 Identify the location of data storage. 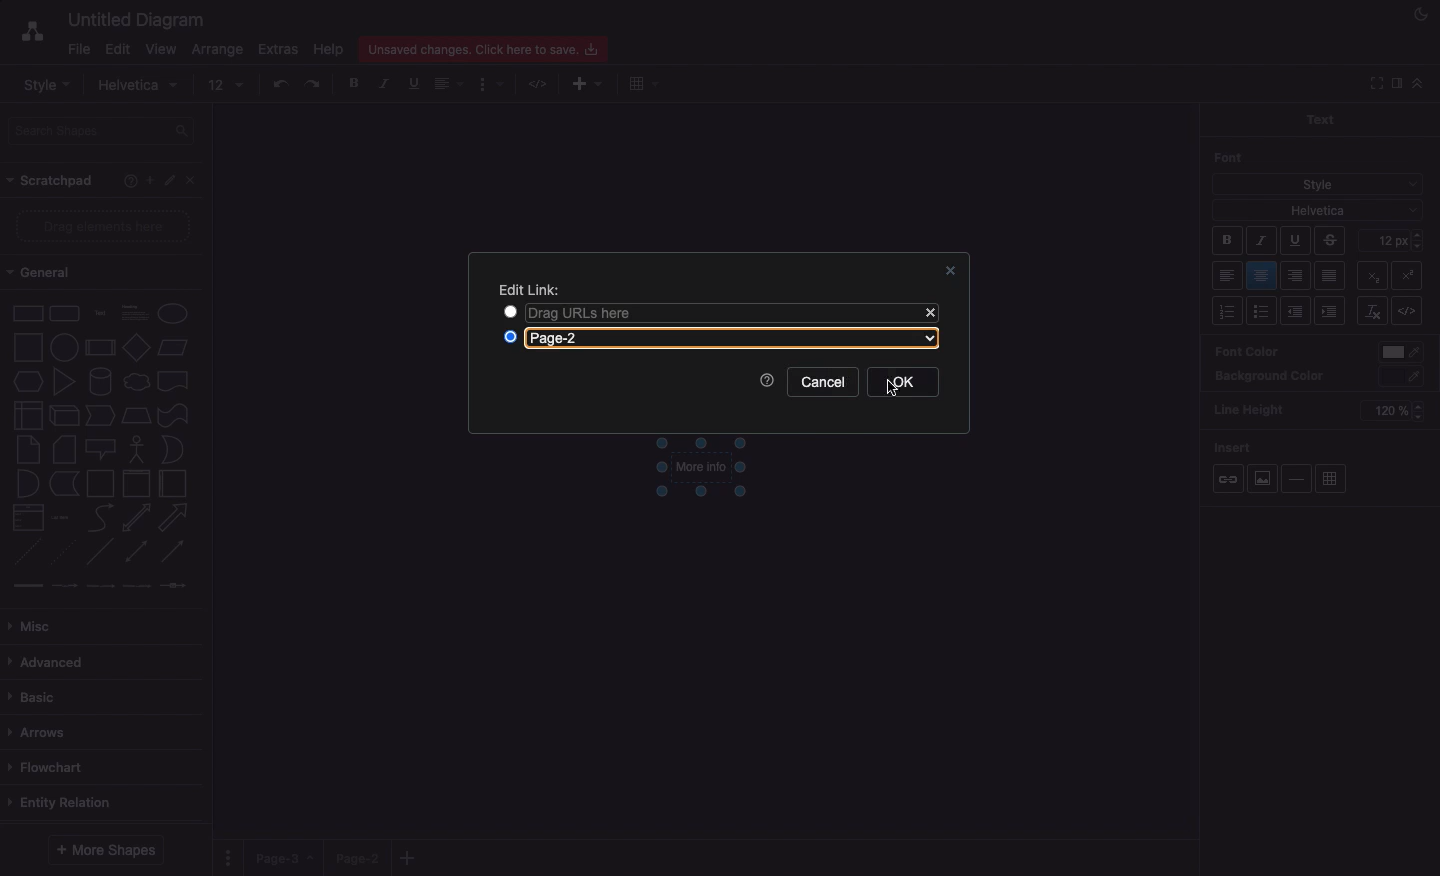
(65, 484).